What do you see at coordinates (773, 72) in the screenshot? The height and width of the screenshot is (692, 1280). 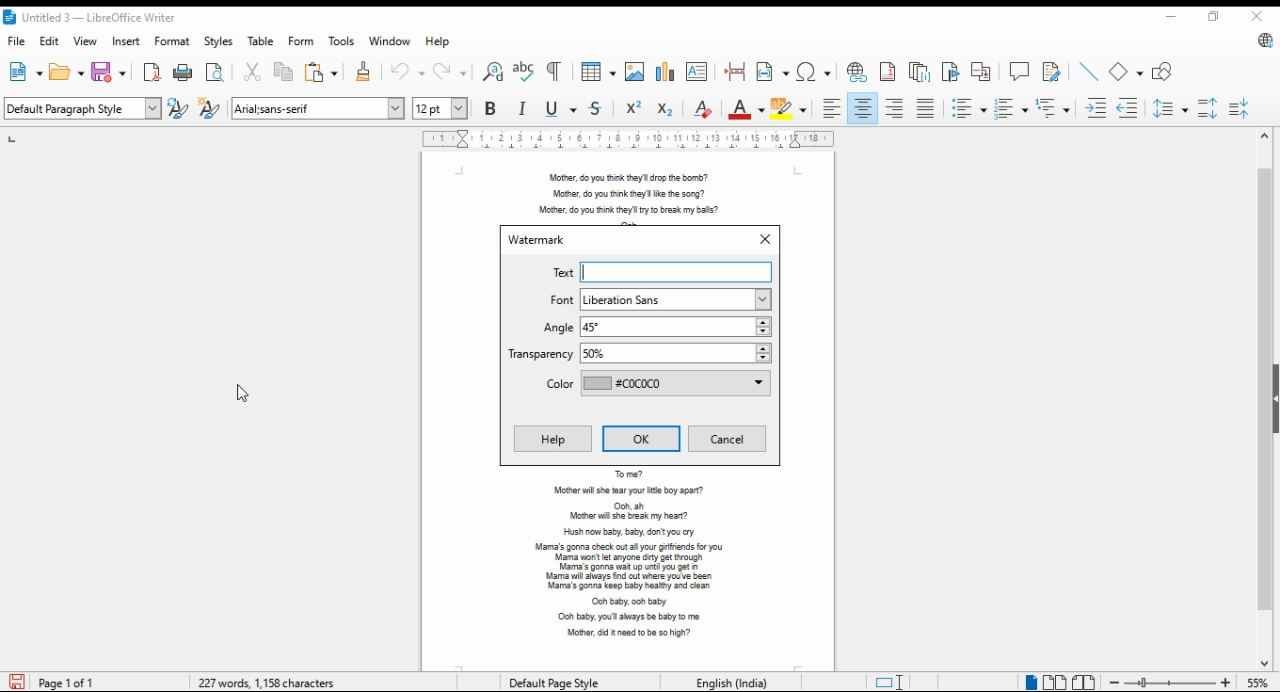 I see `insert field` at bounding box center [773, 72].